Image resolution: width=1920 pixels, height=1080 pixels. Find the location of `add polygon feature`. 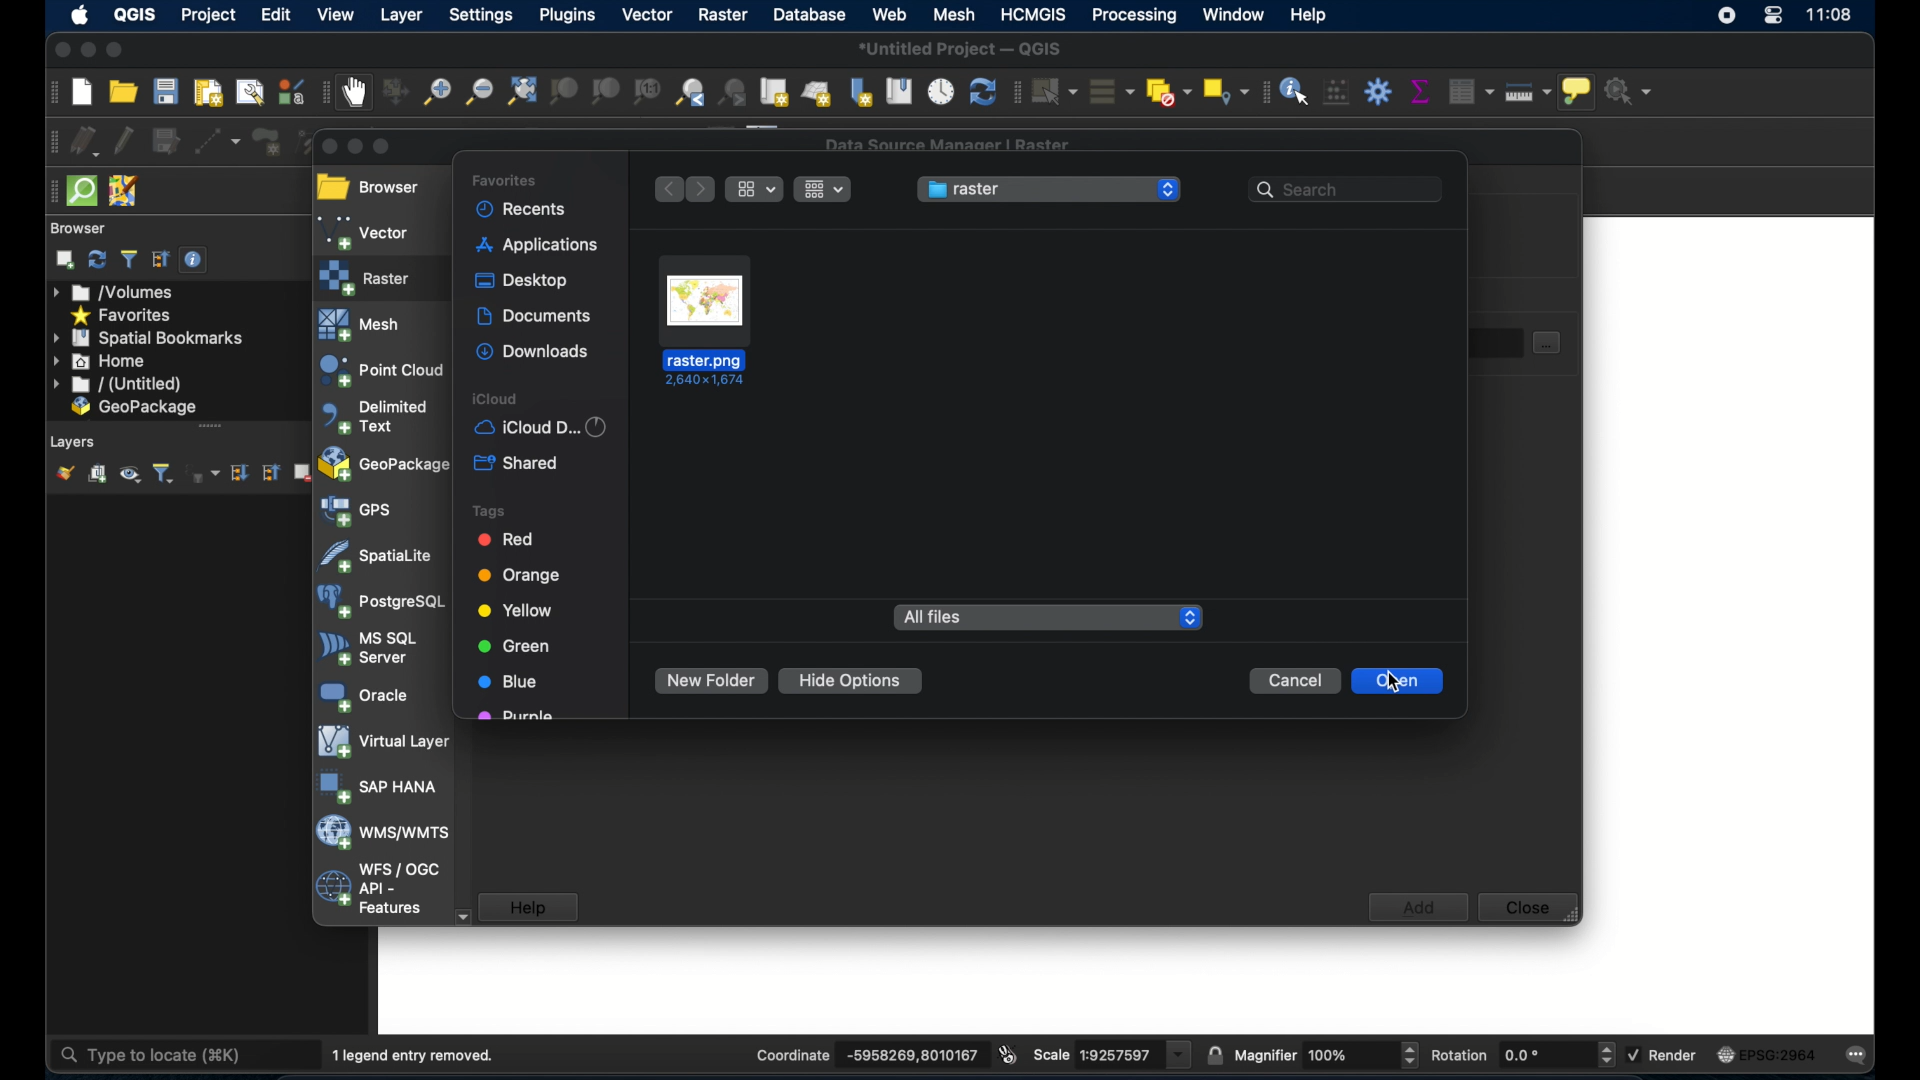

add polygon feature is located at coordinates (266, 142).